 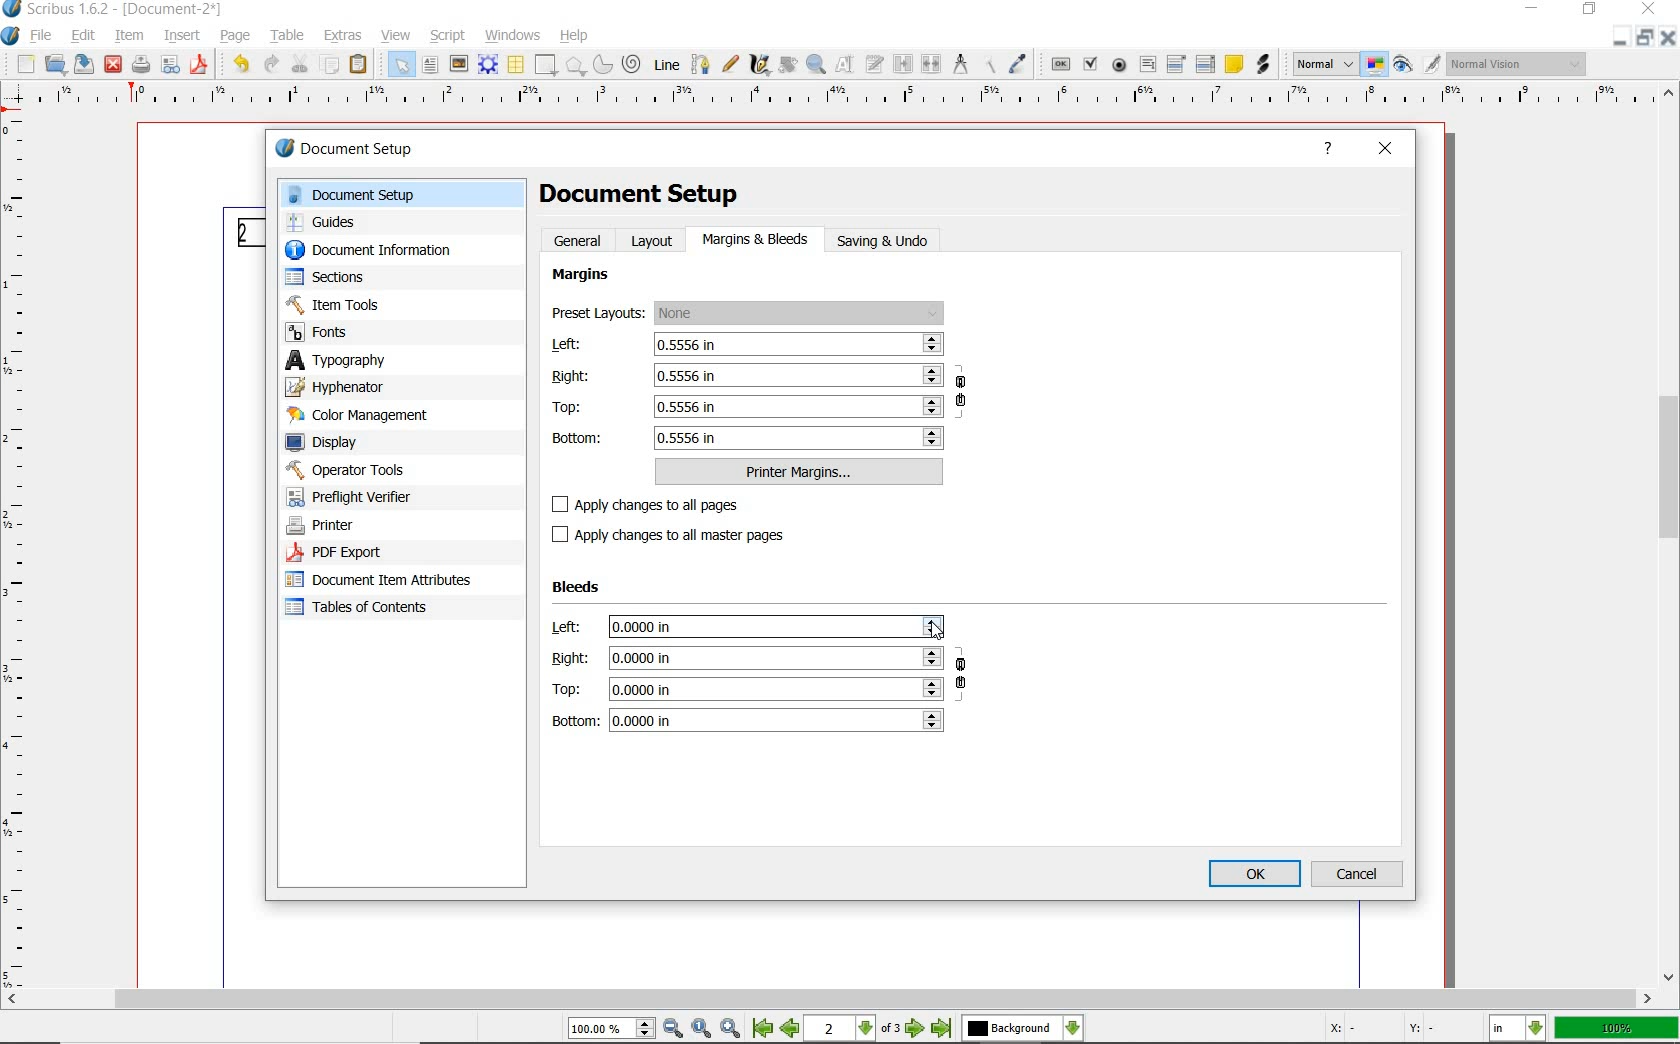 What do you see at coordinates (299, 63) in the screenshot?
I see `cut` at bounding box center [299, 63].